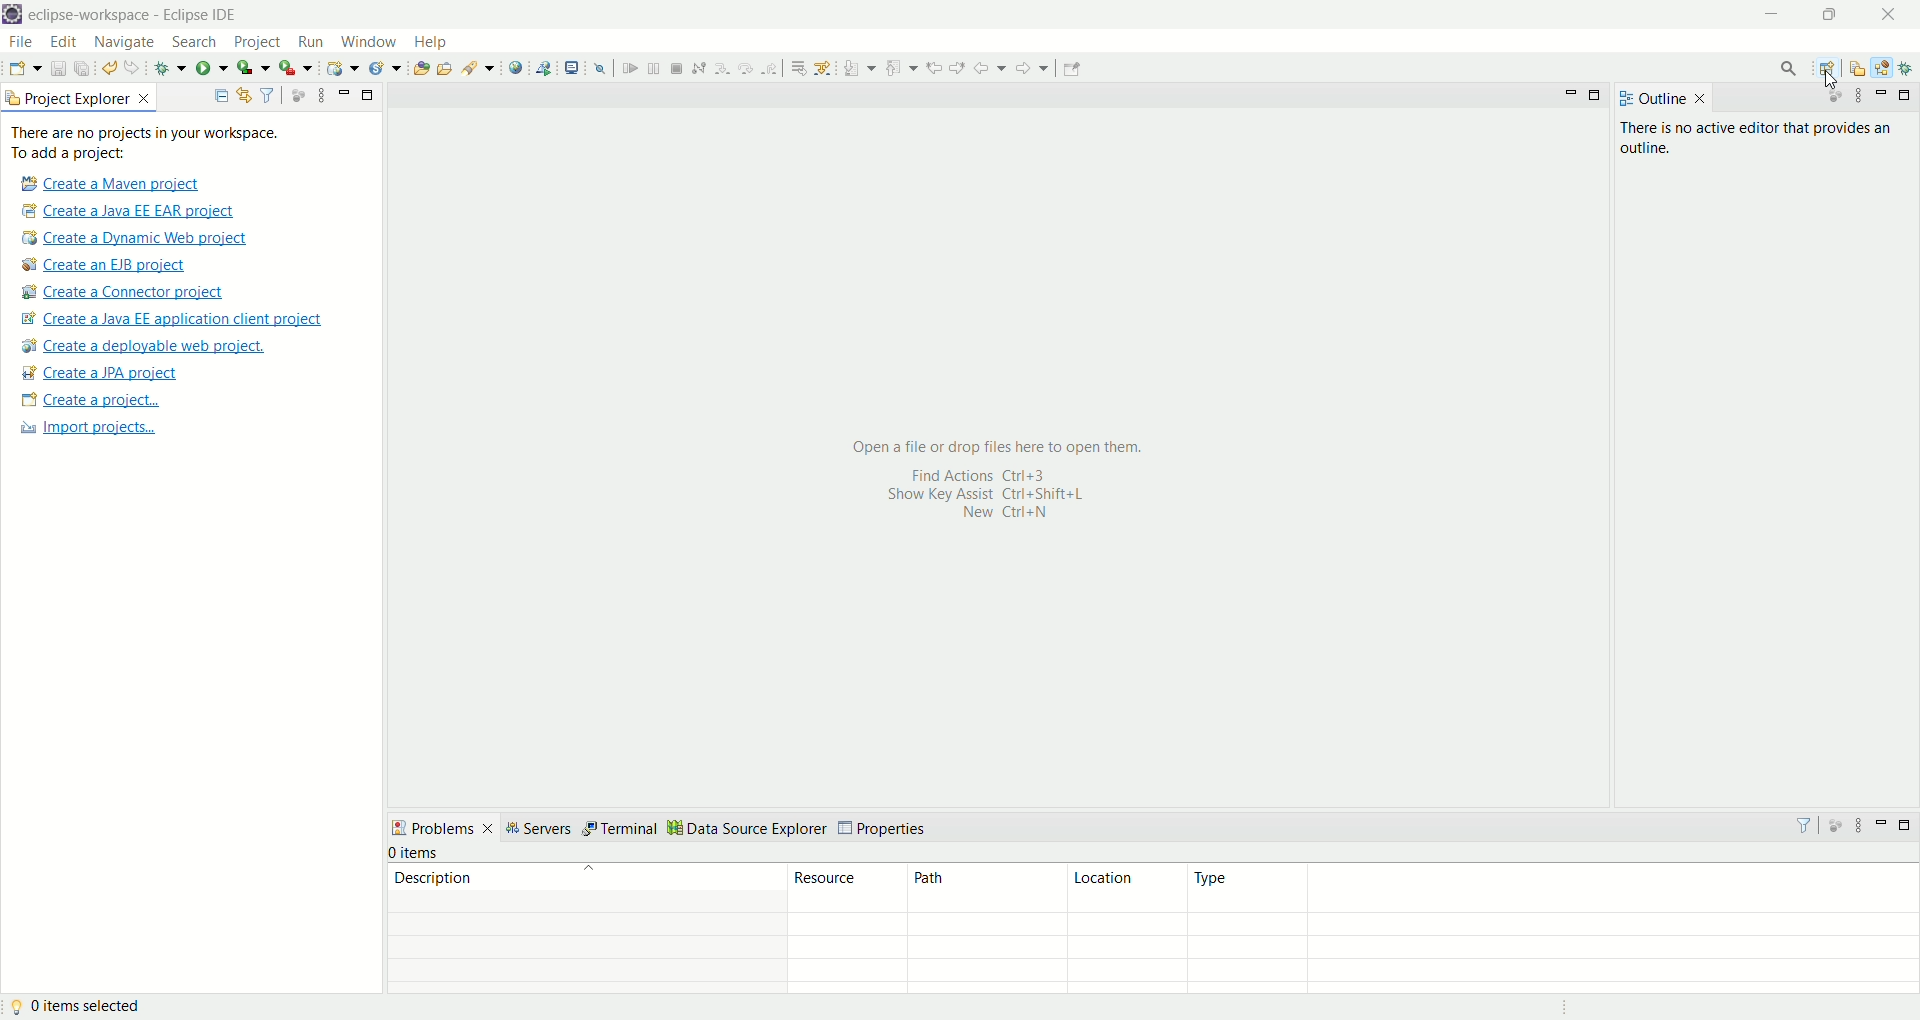 This screenshot has width=1920, height=1020. Describe the element at coordinates (629, 68) in the screenshot. I see `resume` at that location.